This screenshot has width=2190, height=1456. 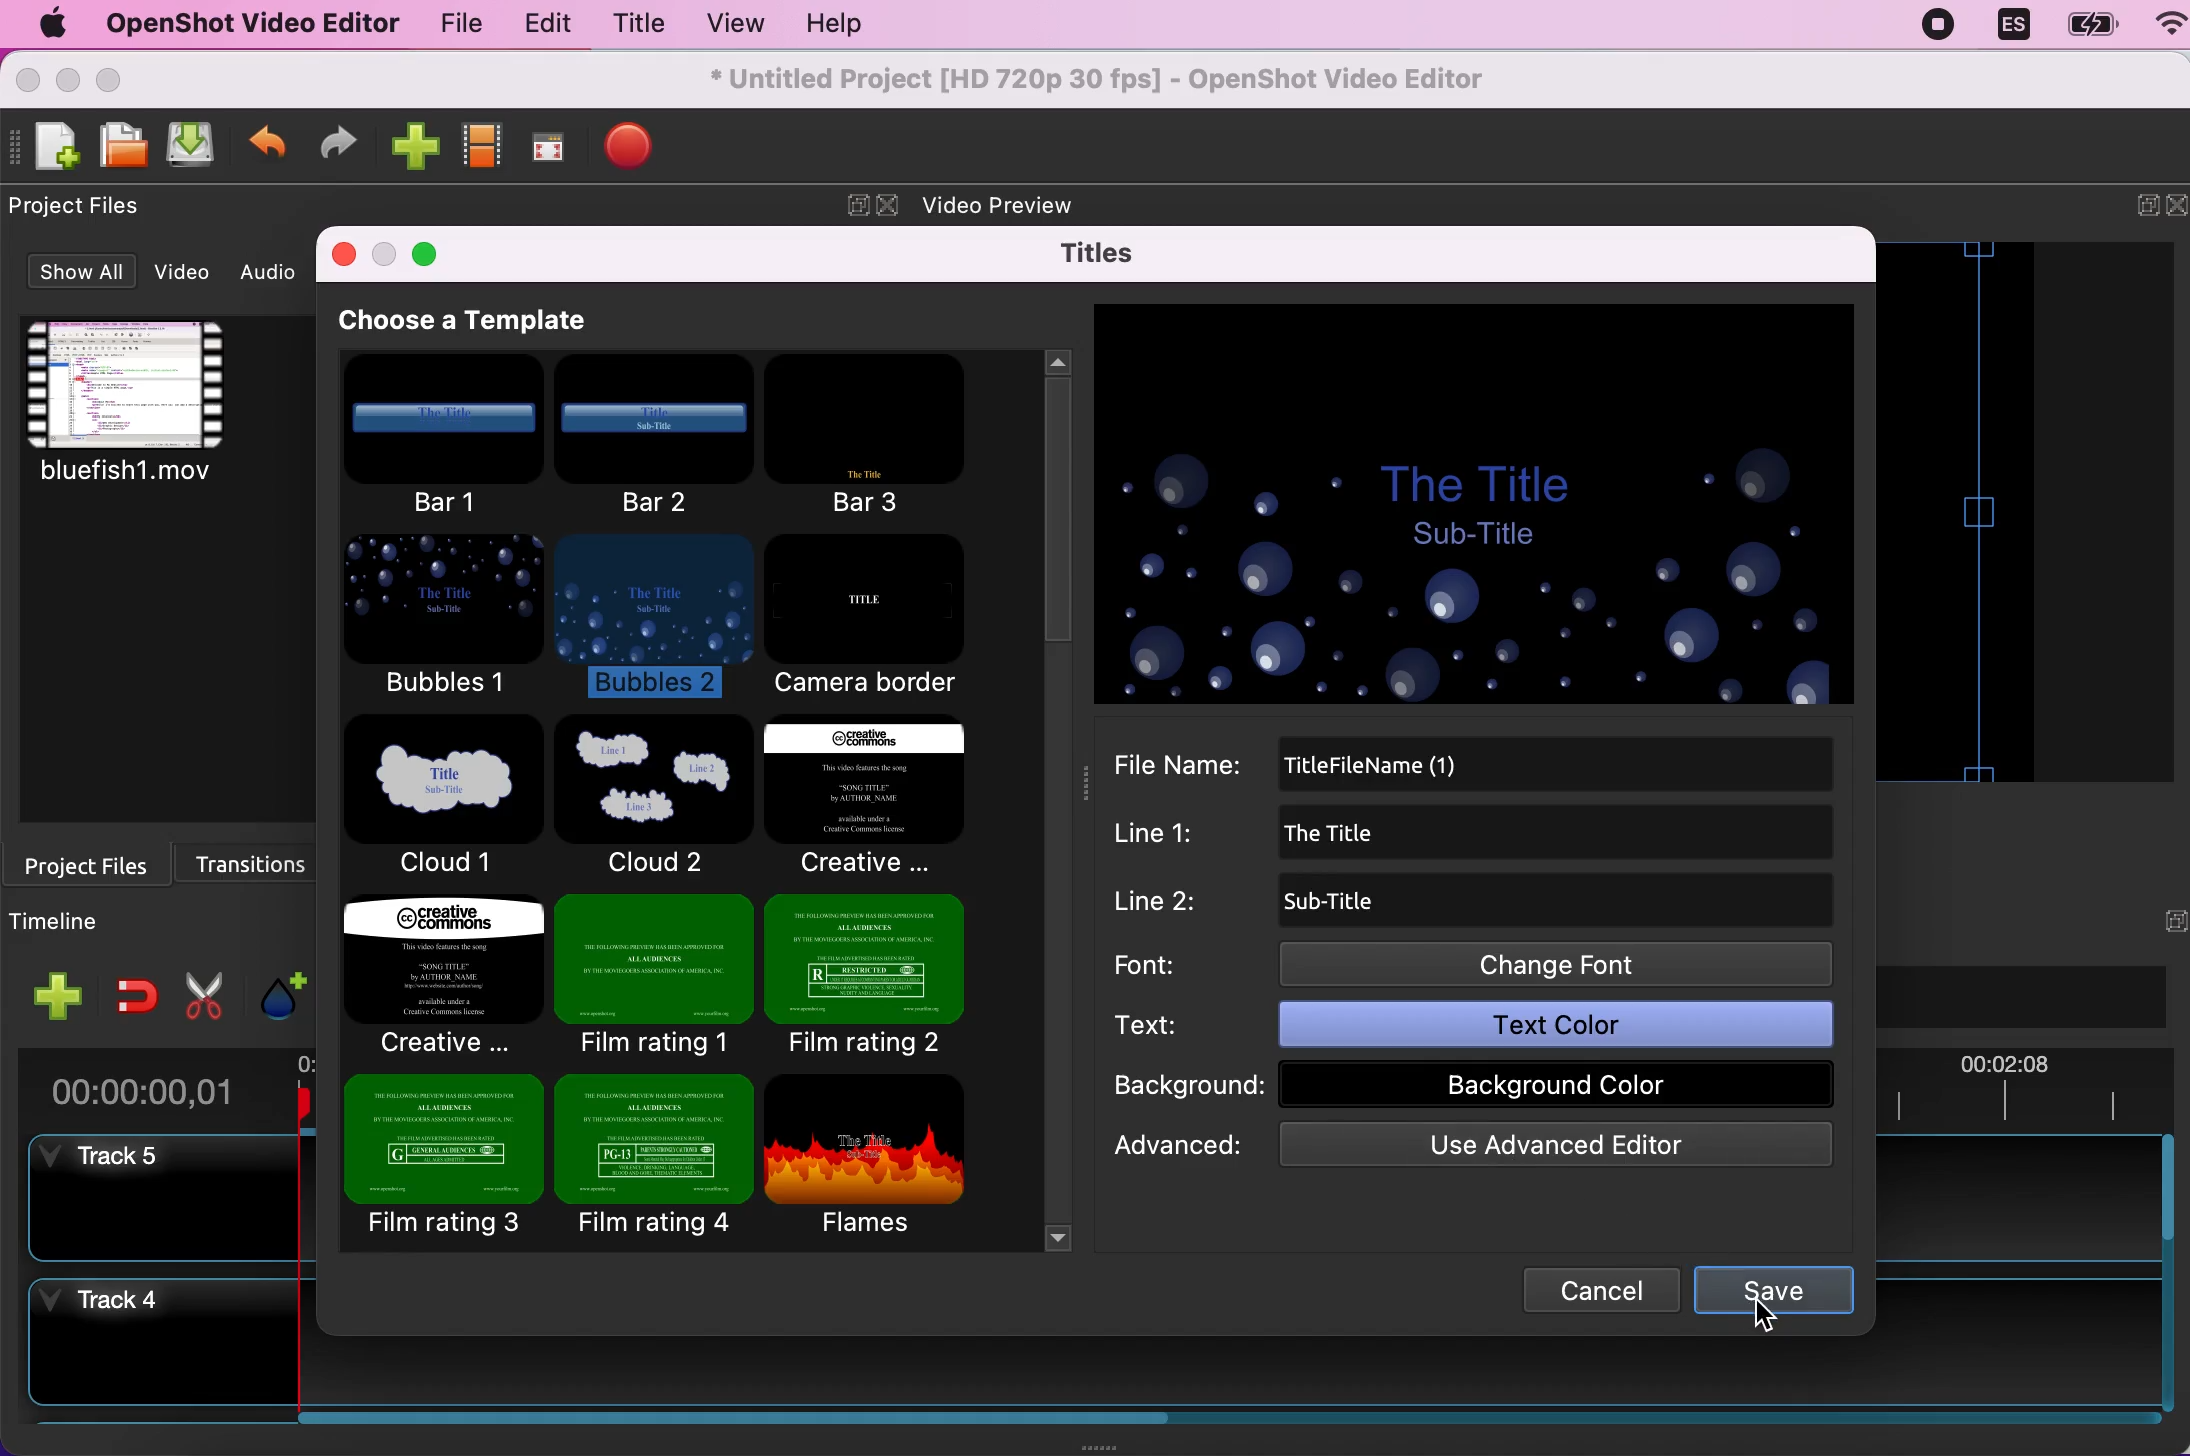 What do you see at coordinates (654, 1158) in the screenshot?
I see `film rating 4` at bounding box center [654, 1158].